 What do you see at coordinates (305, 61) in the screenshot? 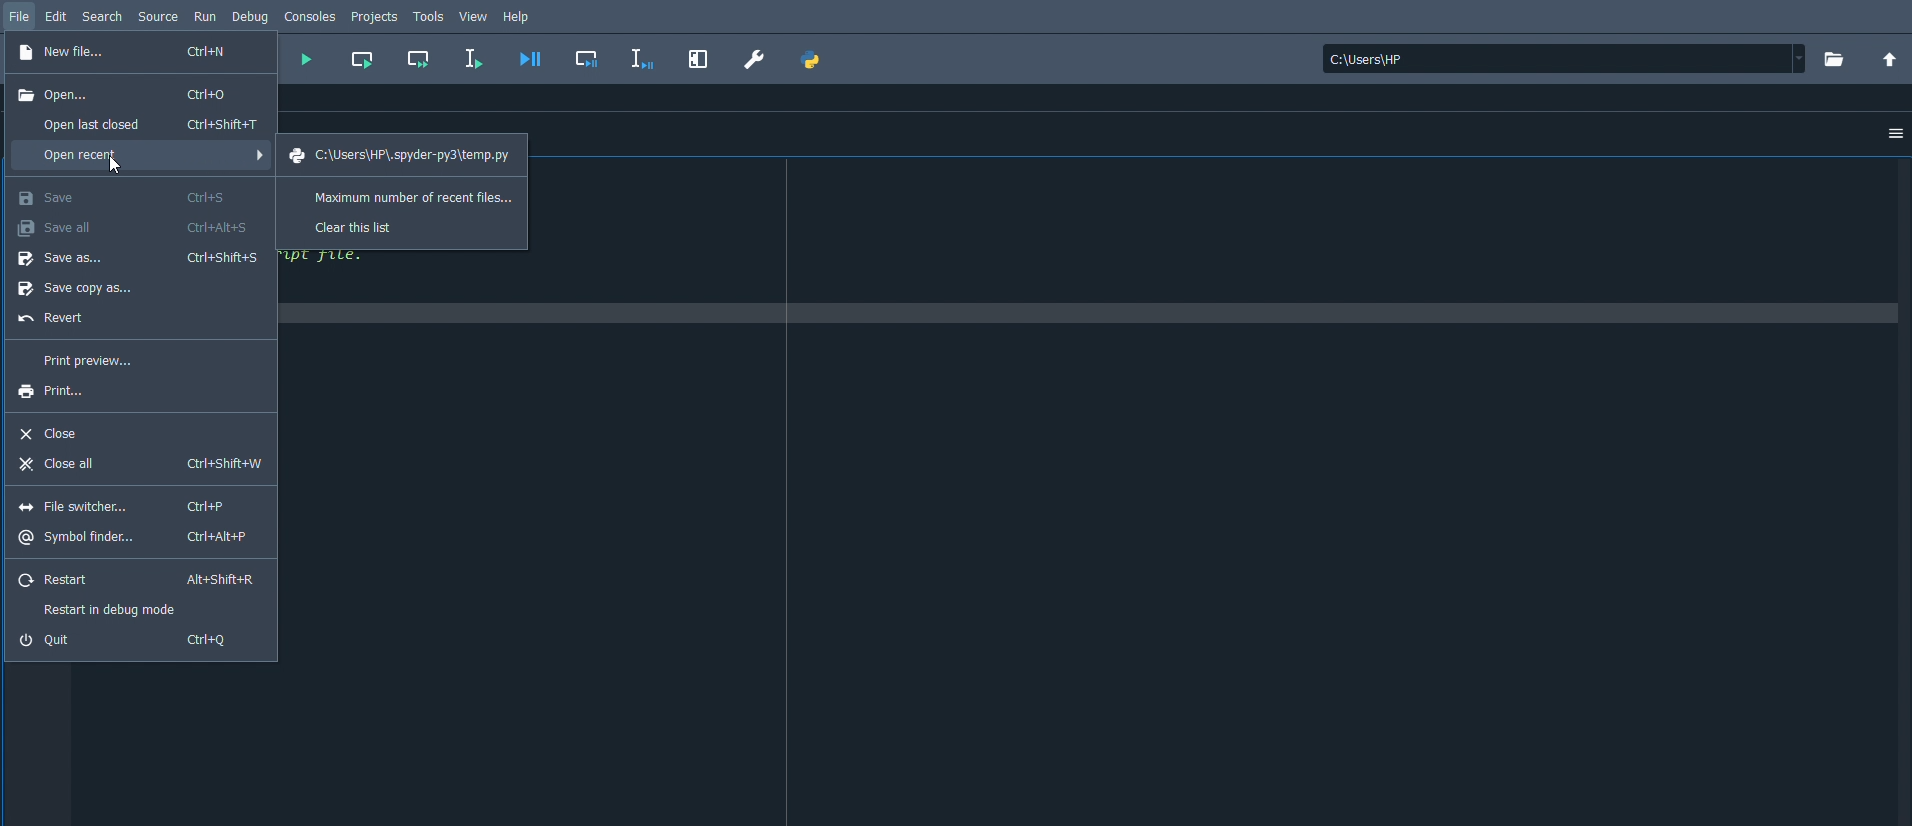
I see `Run file` at bounding box center [305, 61].